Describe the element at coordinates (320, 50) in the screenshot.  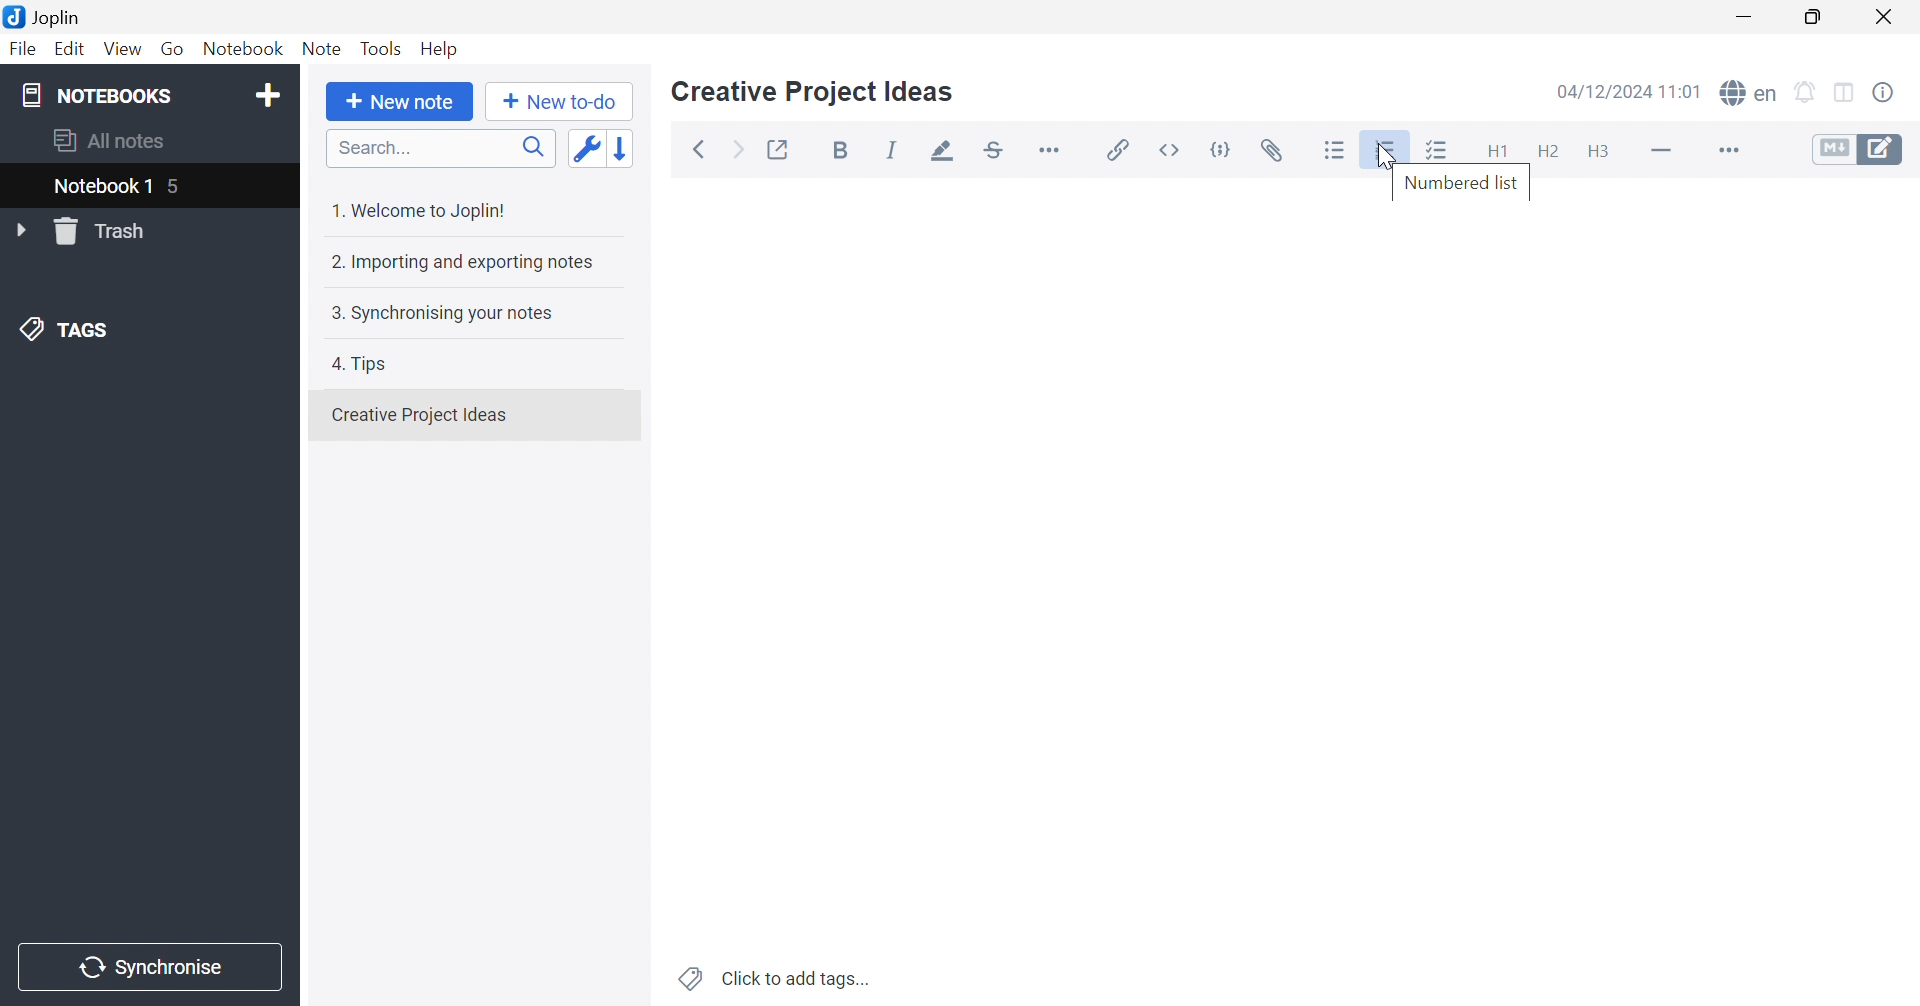
I see `Note` at that location.